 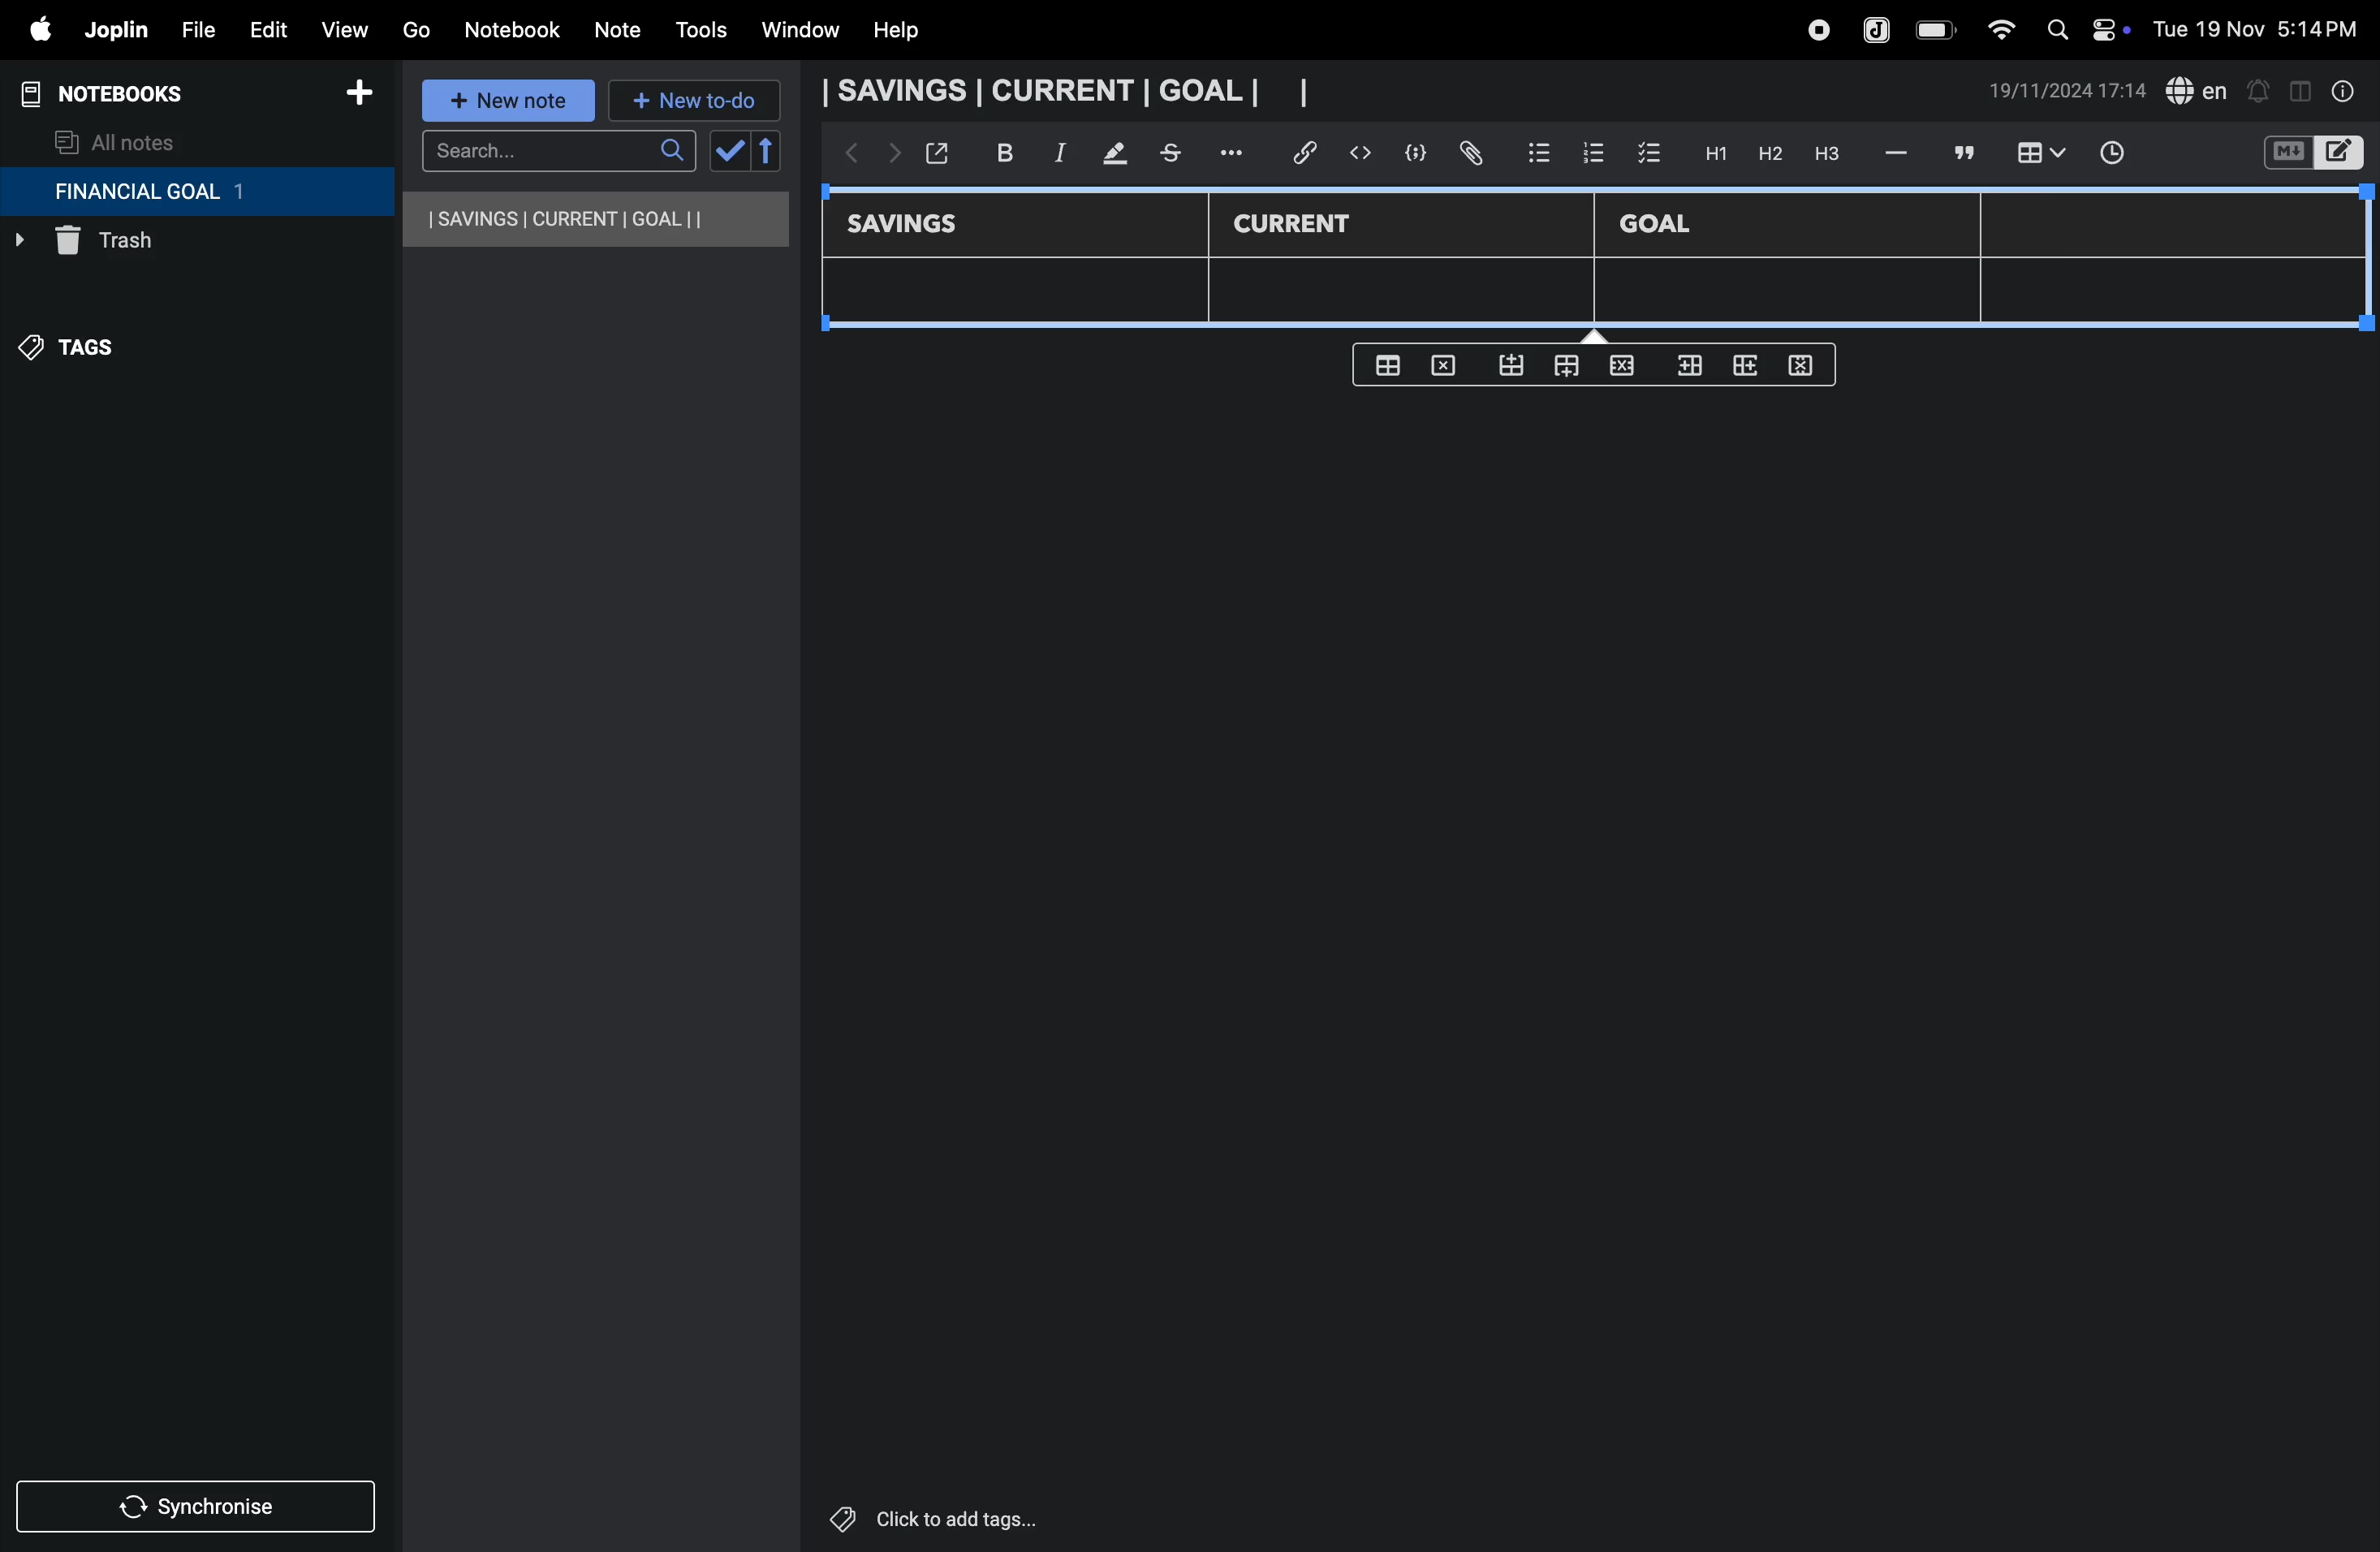 I want to click on apple widgets, so click(x=2083, y=27).